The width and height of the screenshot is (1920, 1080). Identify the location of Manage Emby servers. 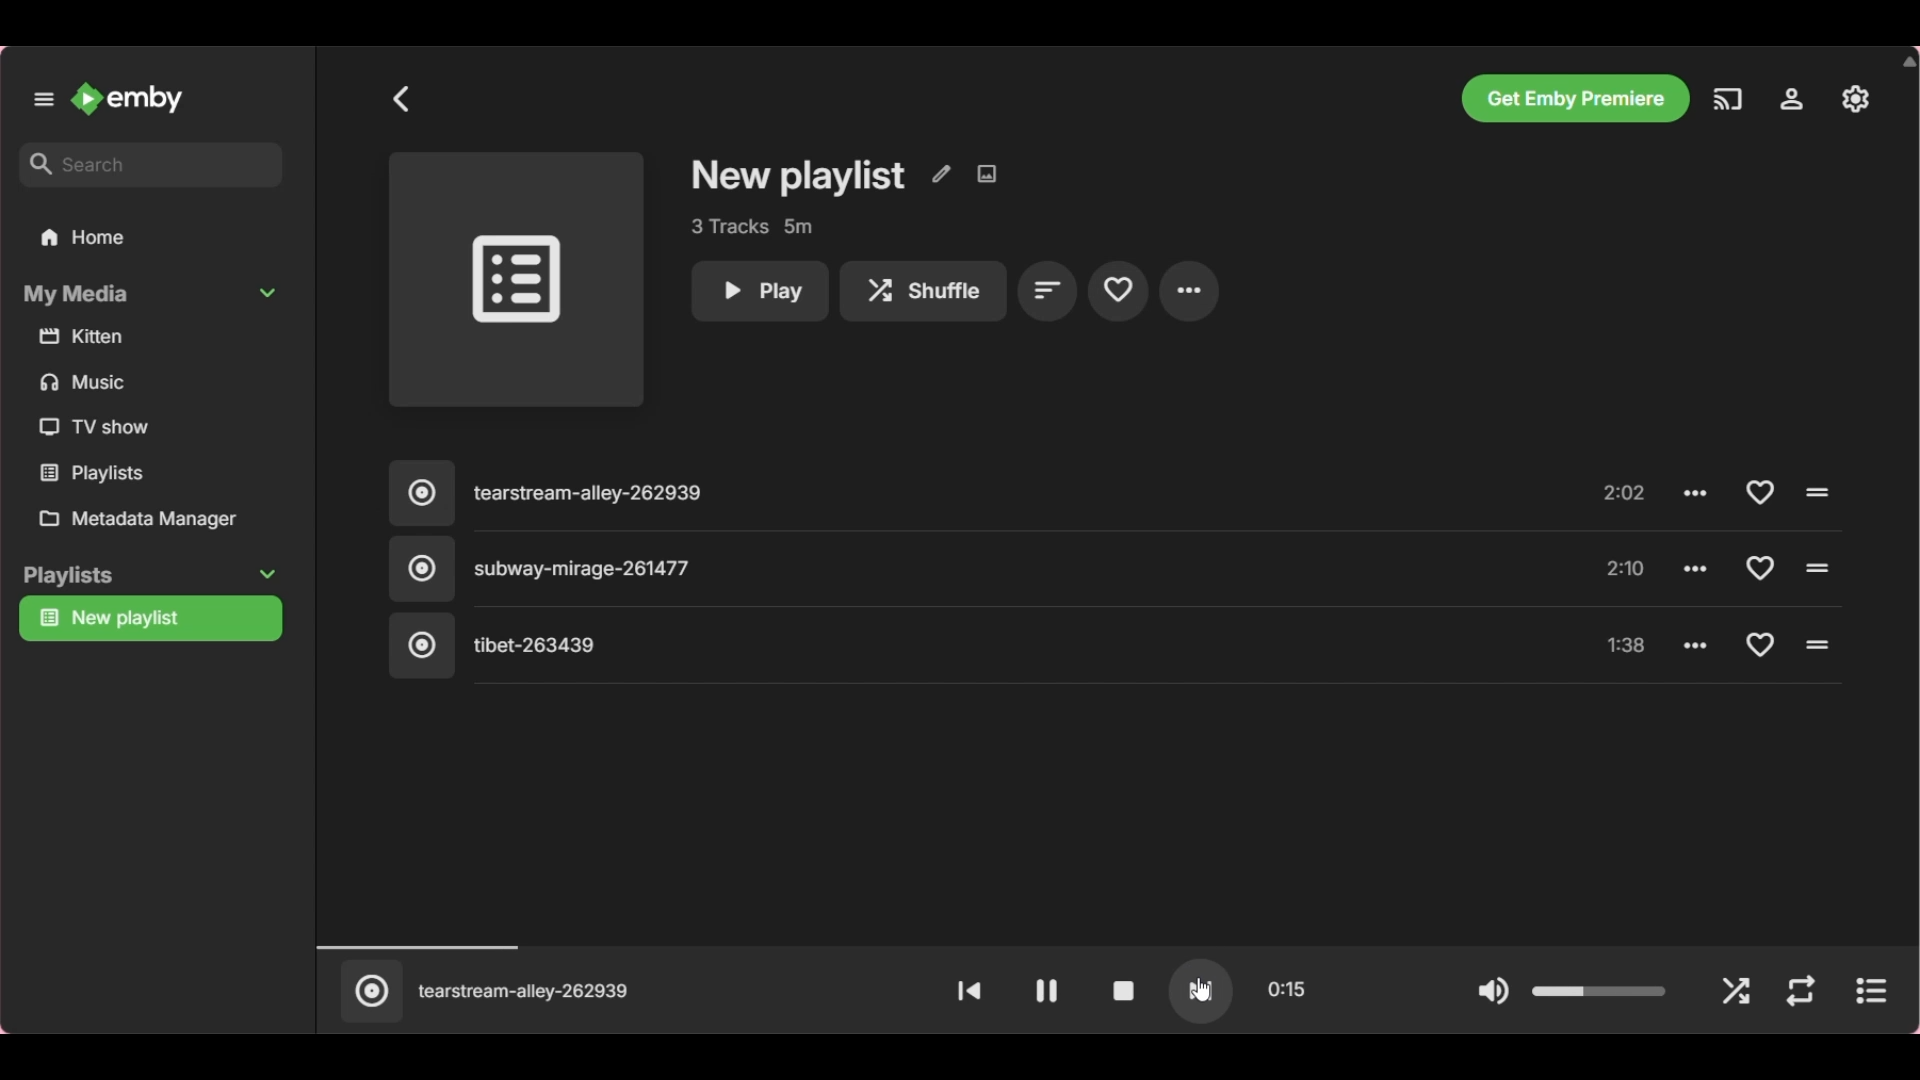
(1790, 98).